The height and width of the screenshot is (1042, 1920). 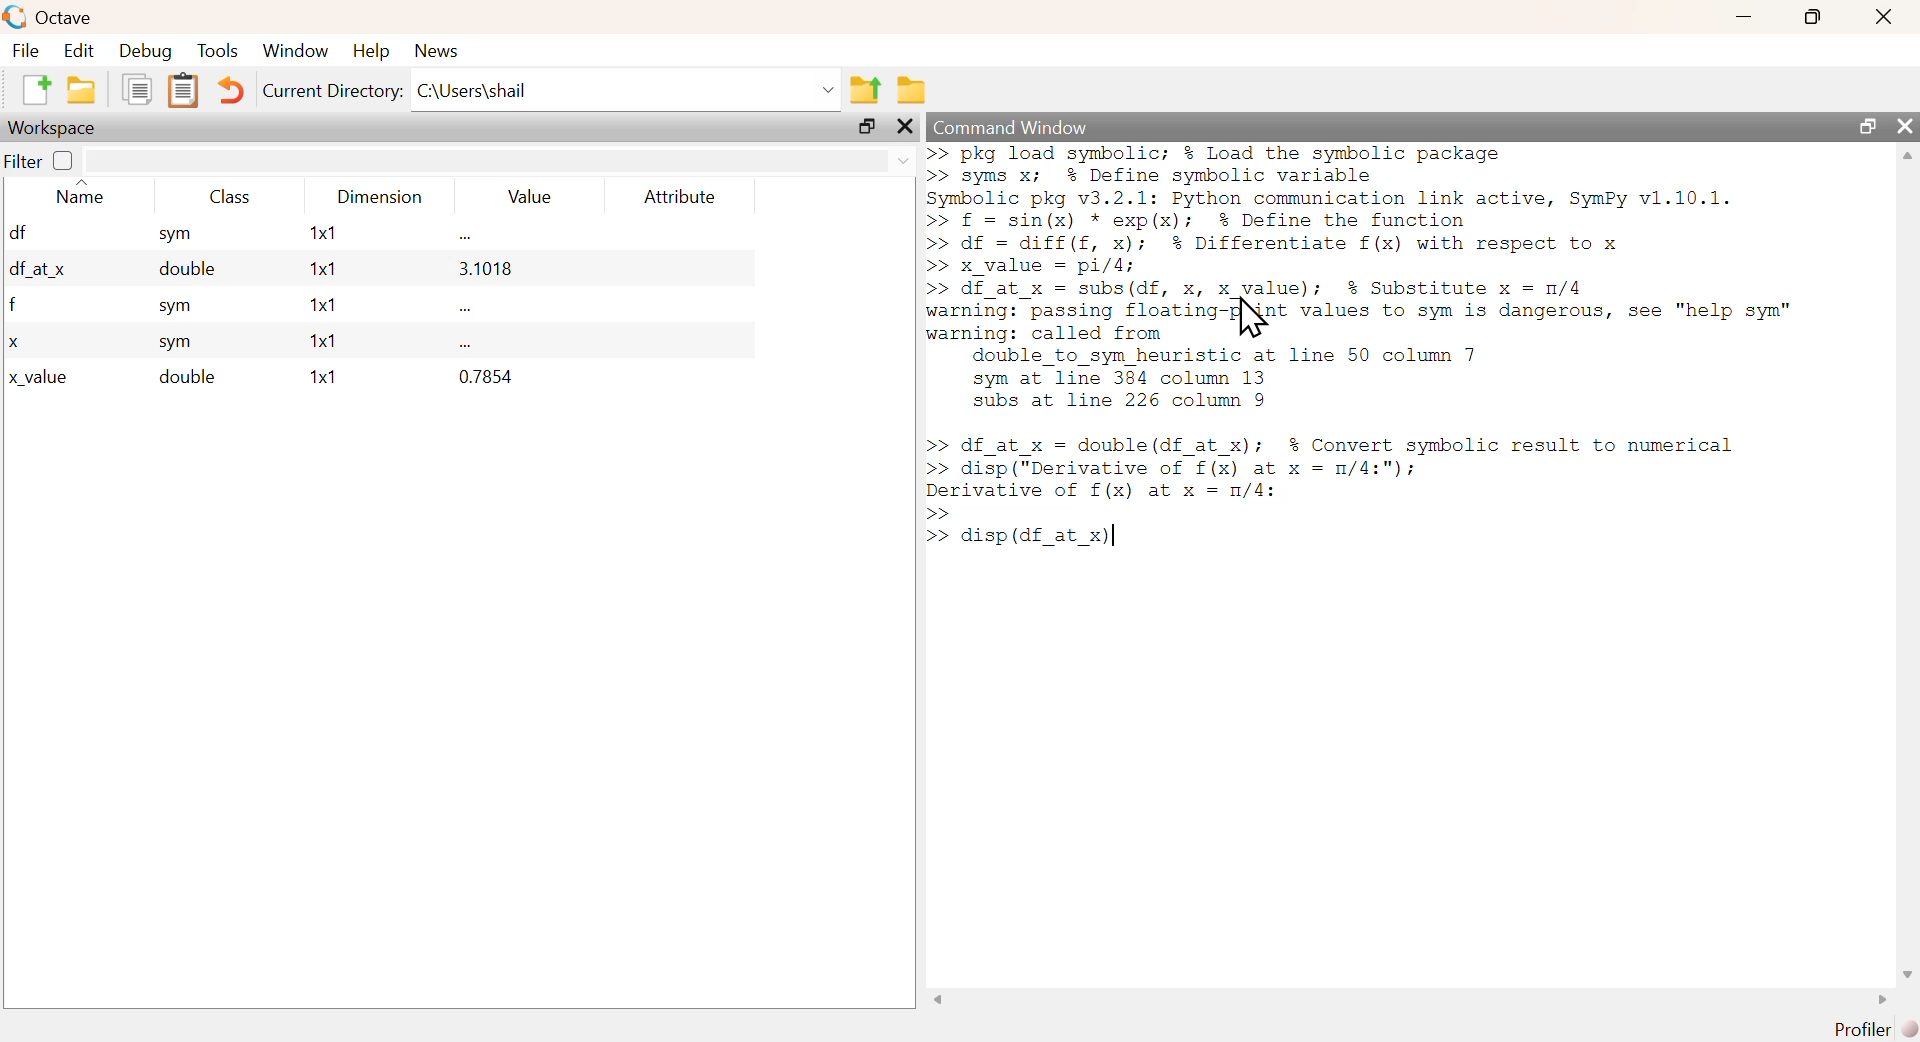 What do you see at coordinates (1859, 1029) in the screenshot?
I see `Profiler` at bounding box center [1859, 1029].